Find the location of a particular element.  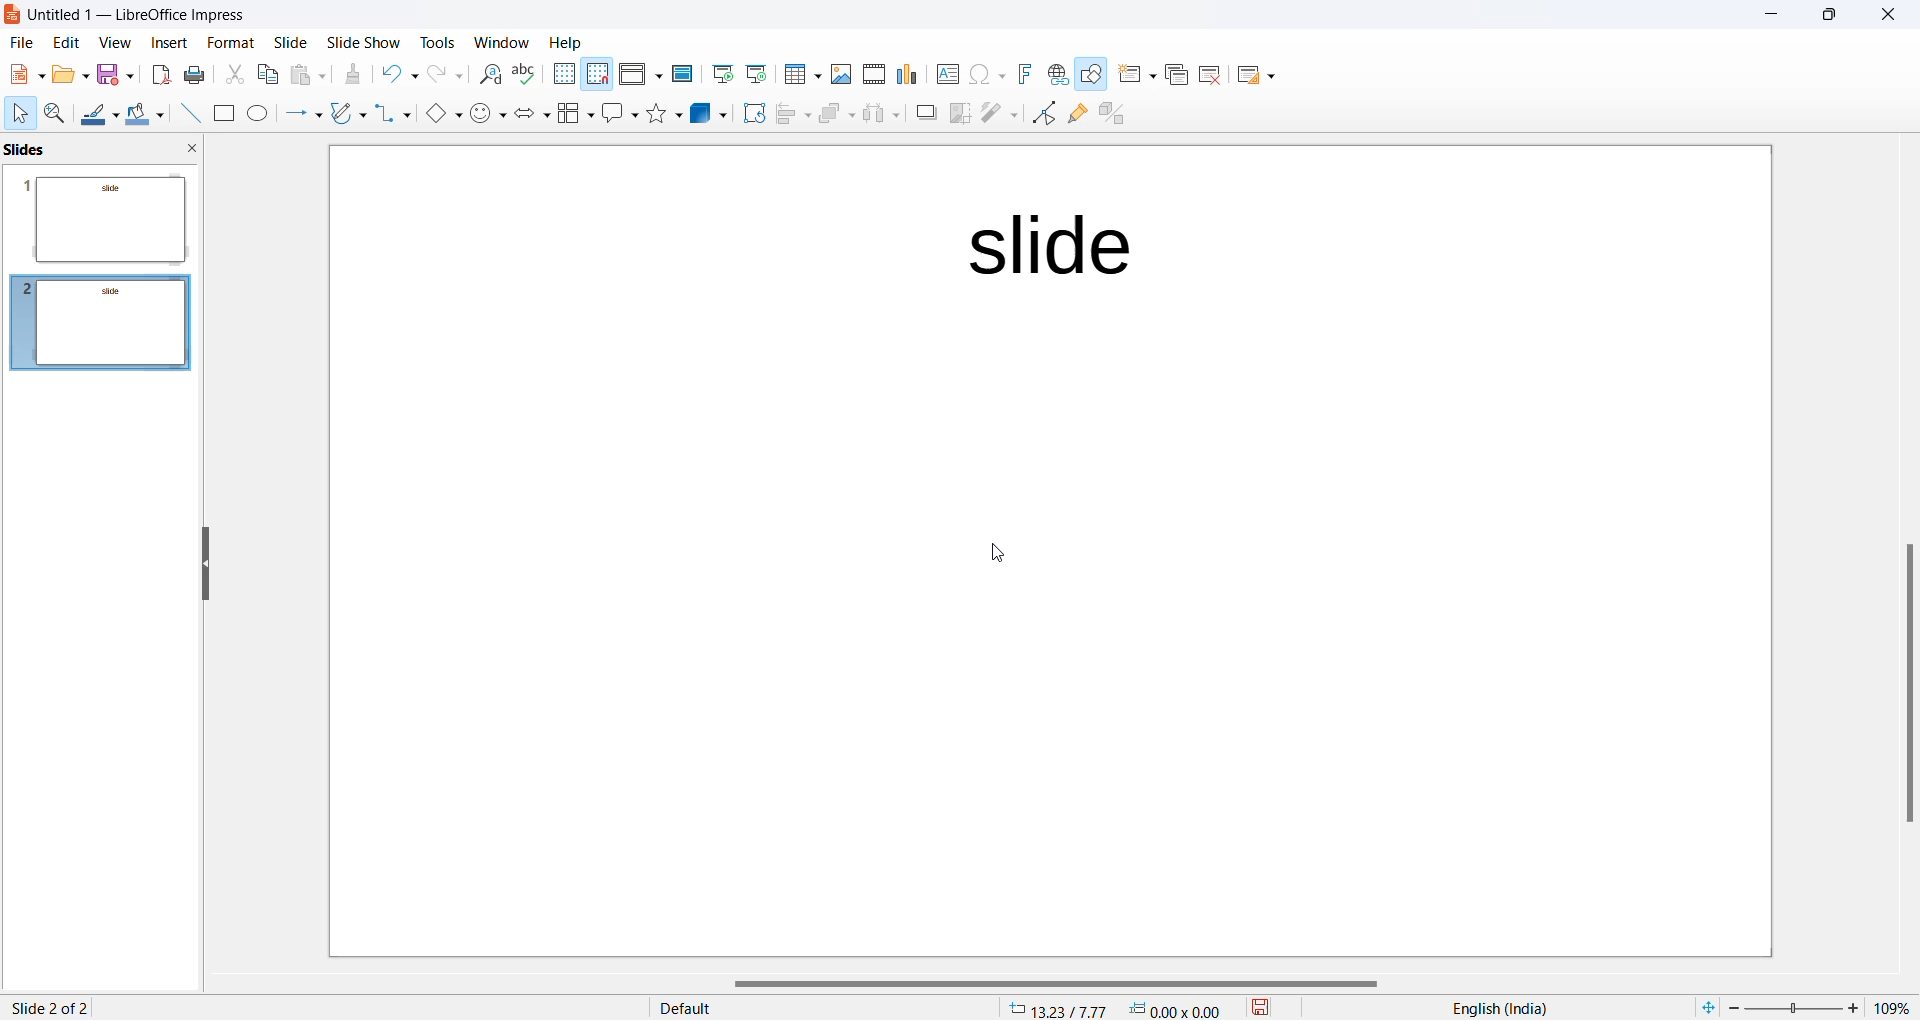

close slide preview pane is located at coordinates (196, 150).